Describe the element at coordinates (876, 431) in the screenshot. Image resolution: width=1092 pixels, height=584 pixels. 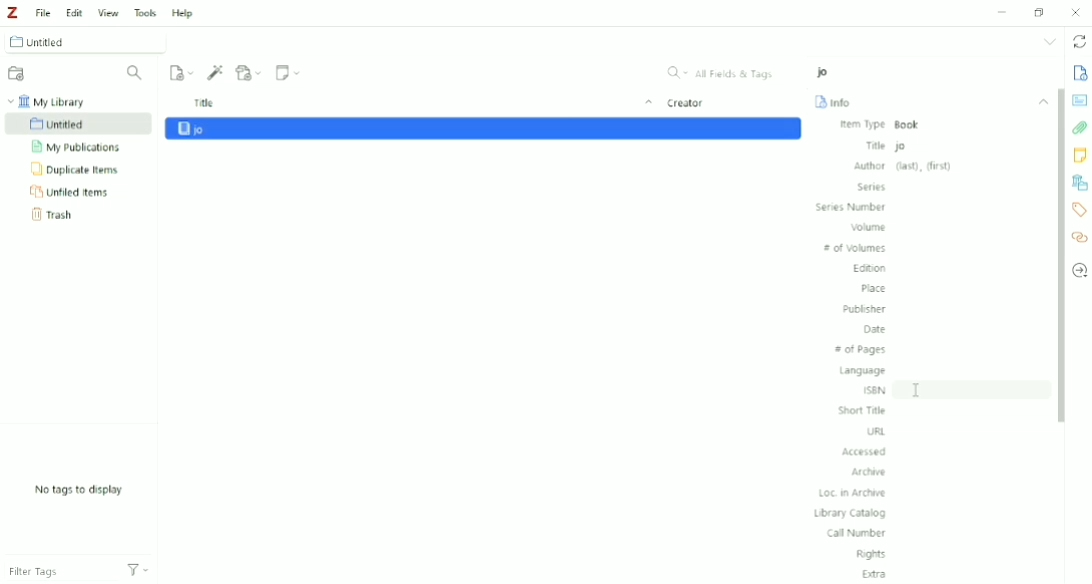
I see `URL` at that location.